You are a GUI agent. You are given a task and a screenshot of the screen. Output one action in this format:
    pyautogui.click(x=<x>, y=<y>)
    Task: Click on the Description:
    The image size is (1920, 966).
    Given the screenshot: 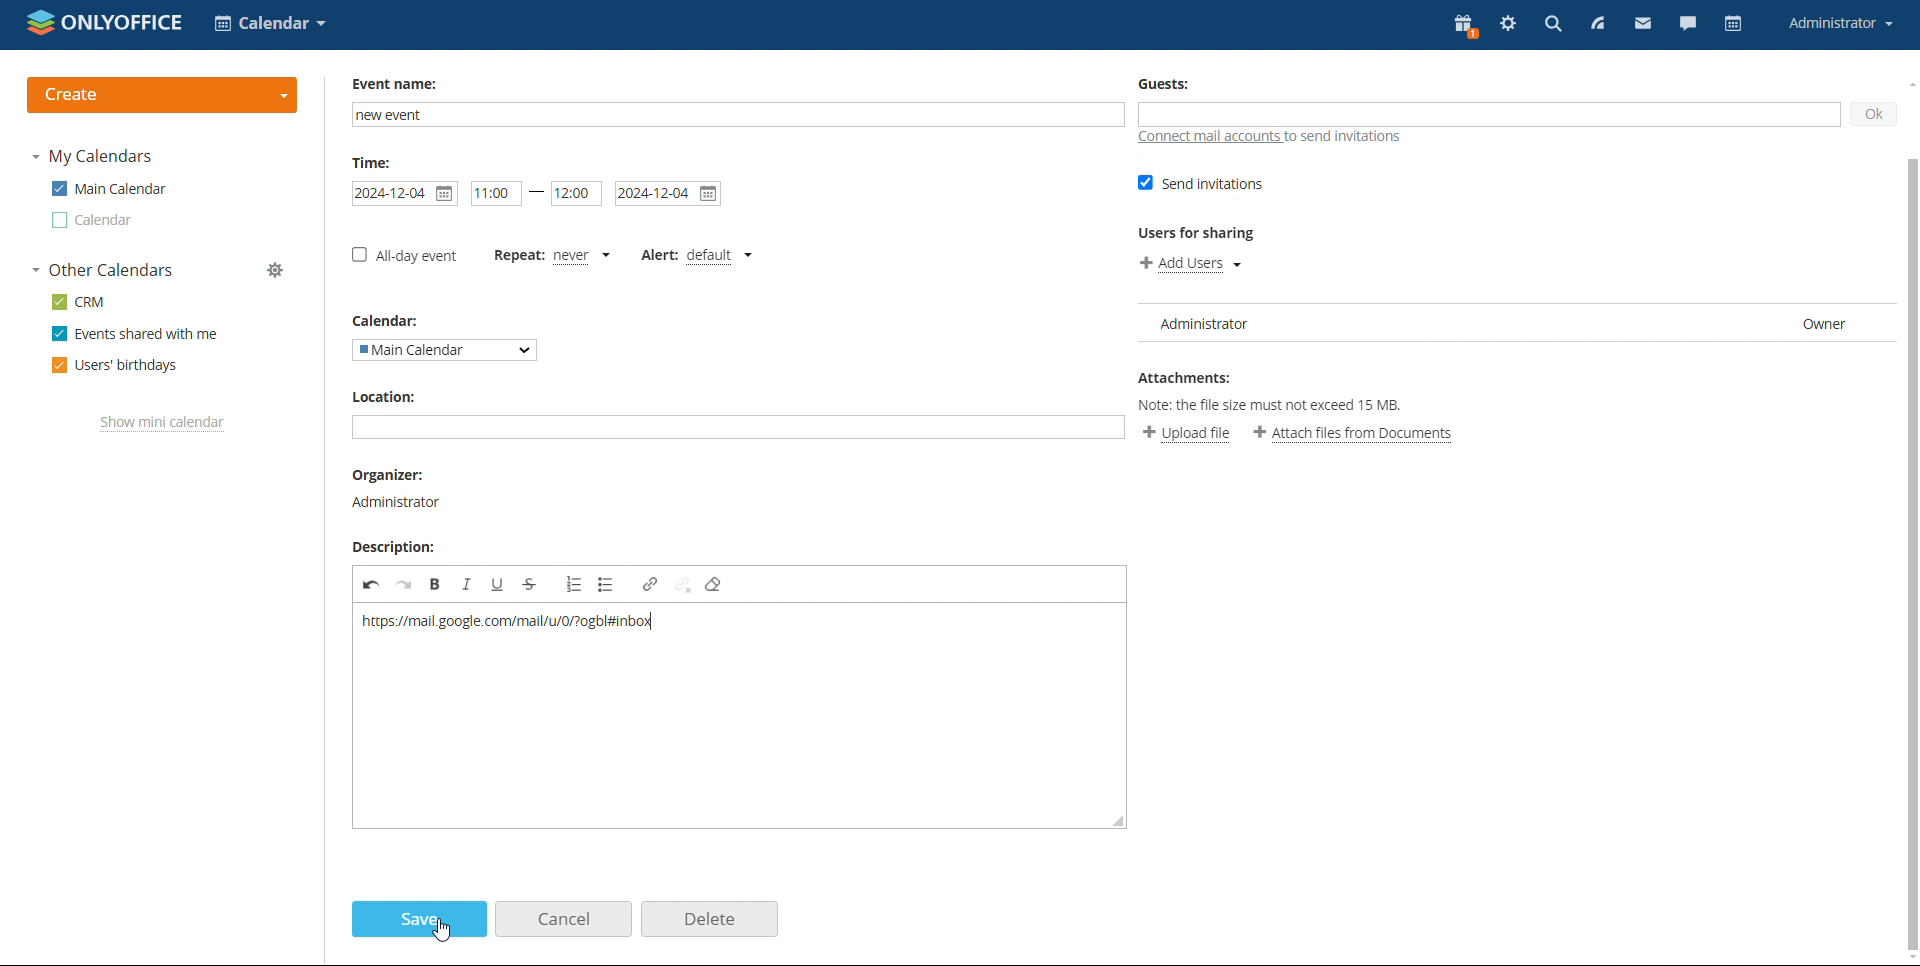 What is the action you would take?
    pyautogui.click(x=390, y=545)
    